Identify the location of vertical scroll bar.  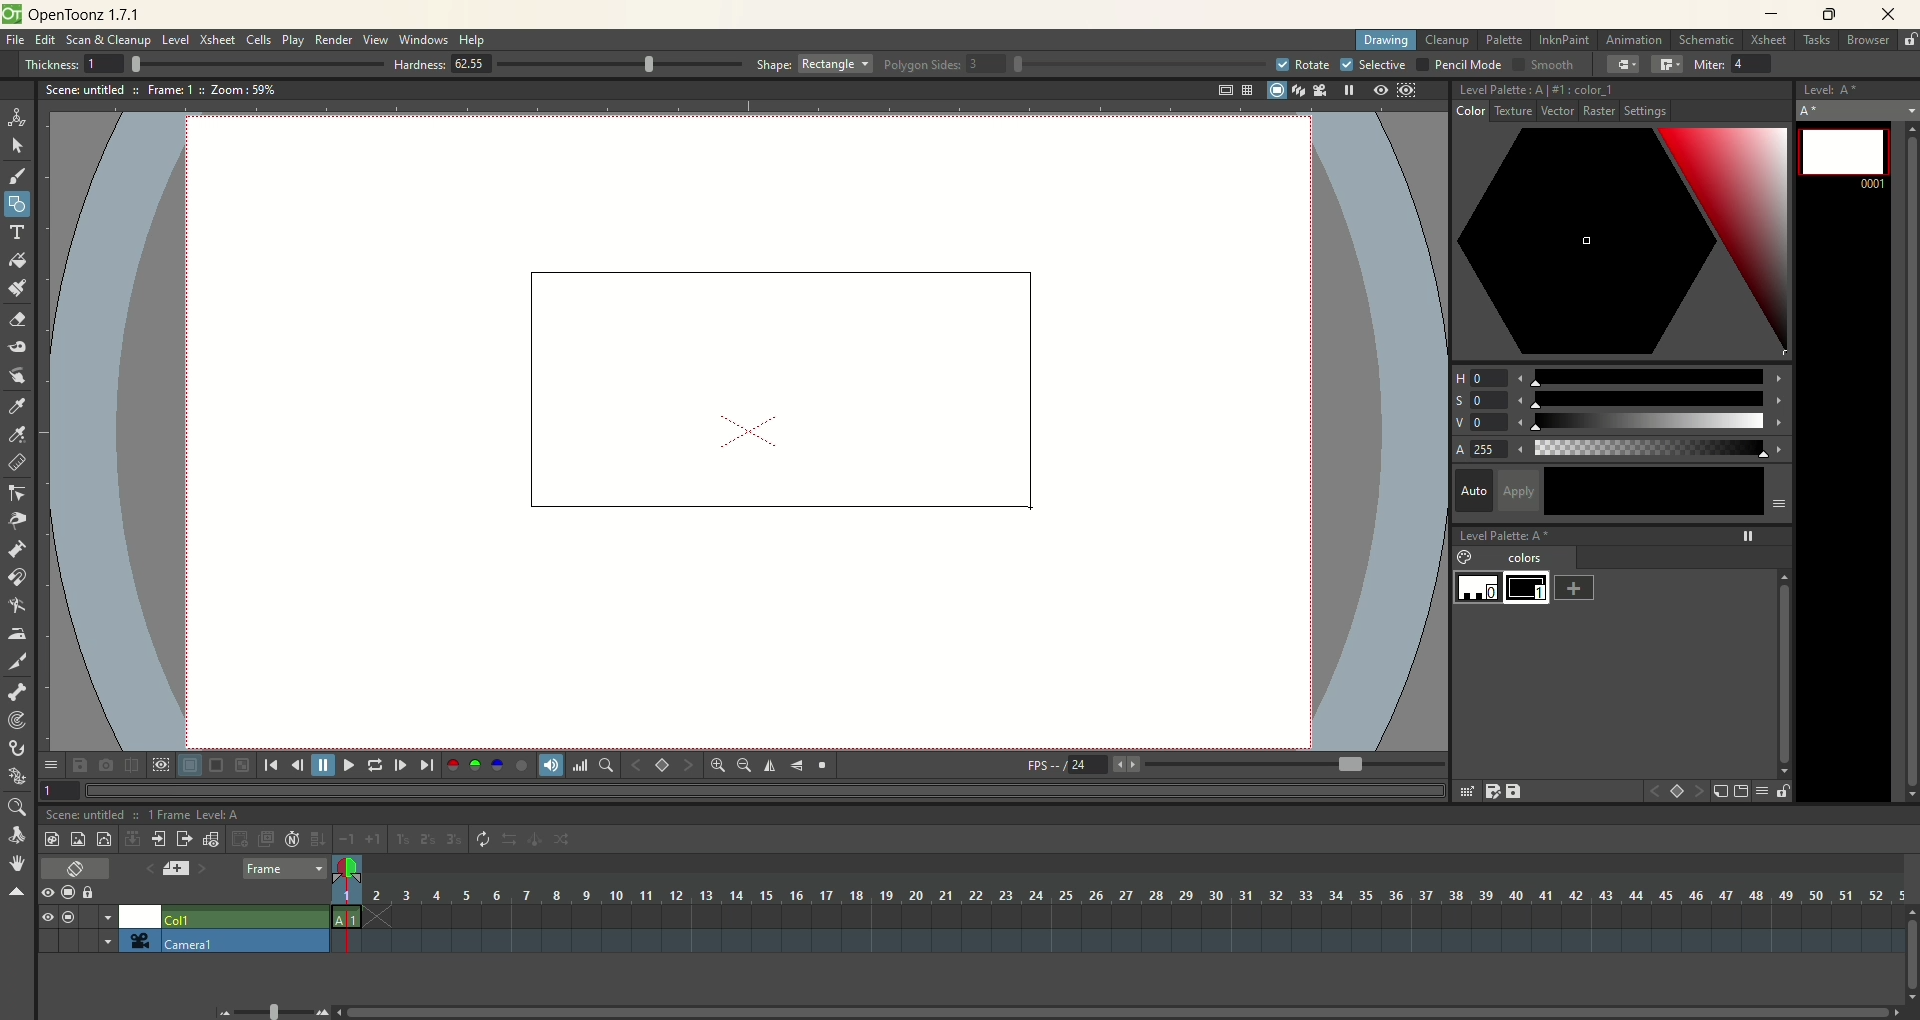
(1906, 459).